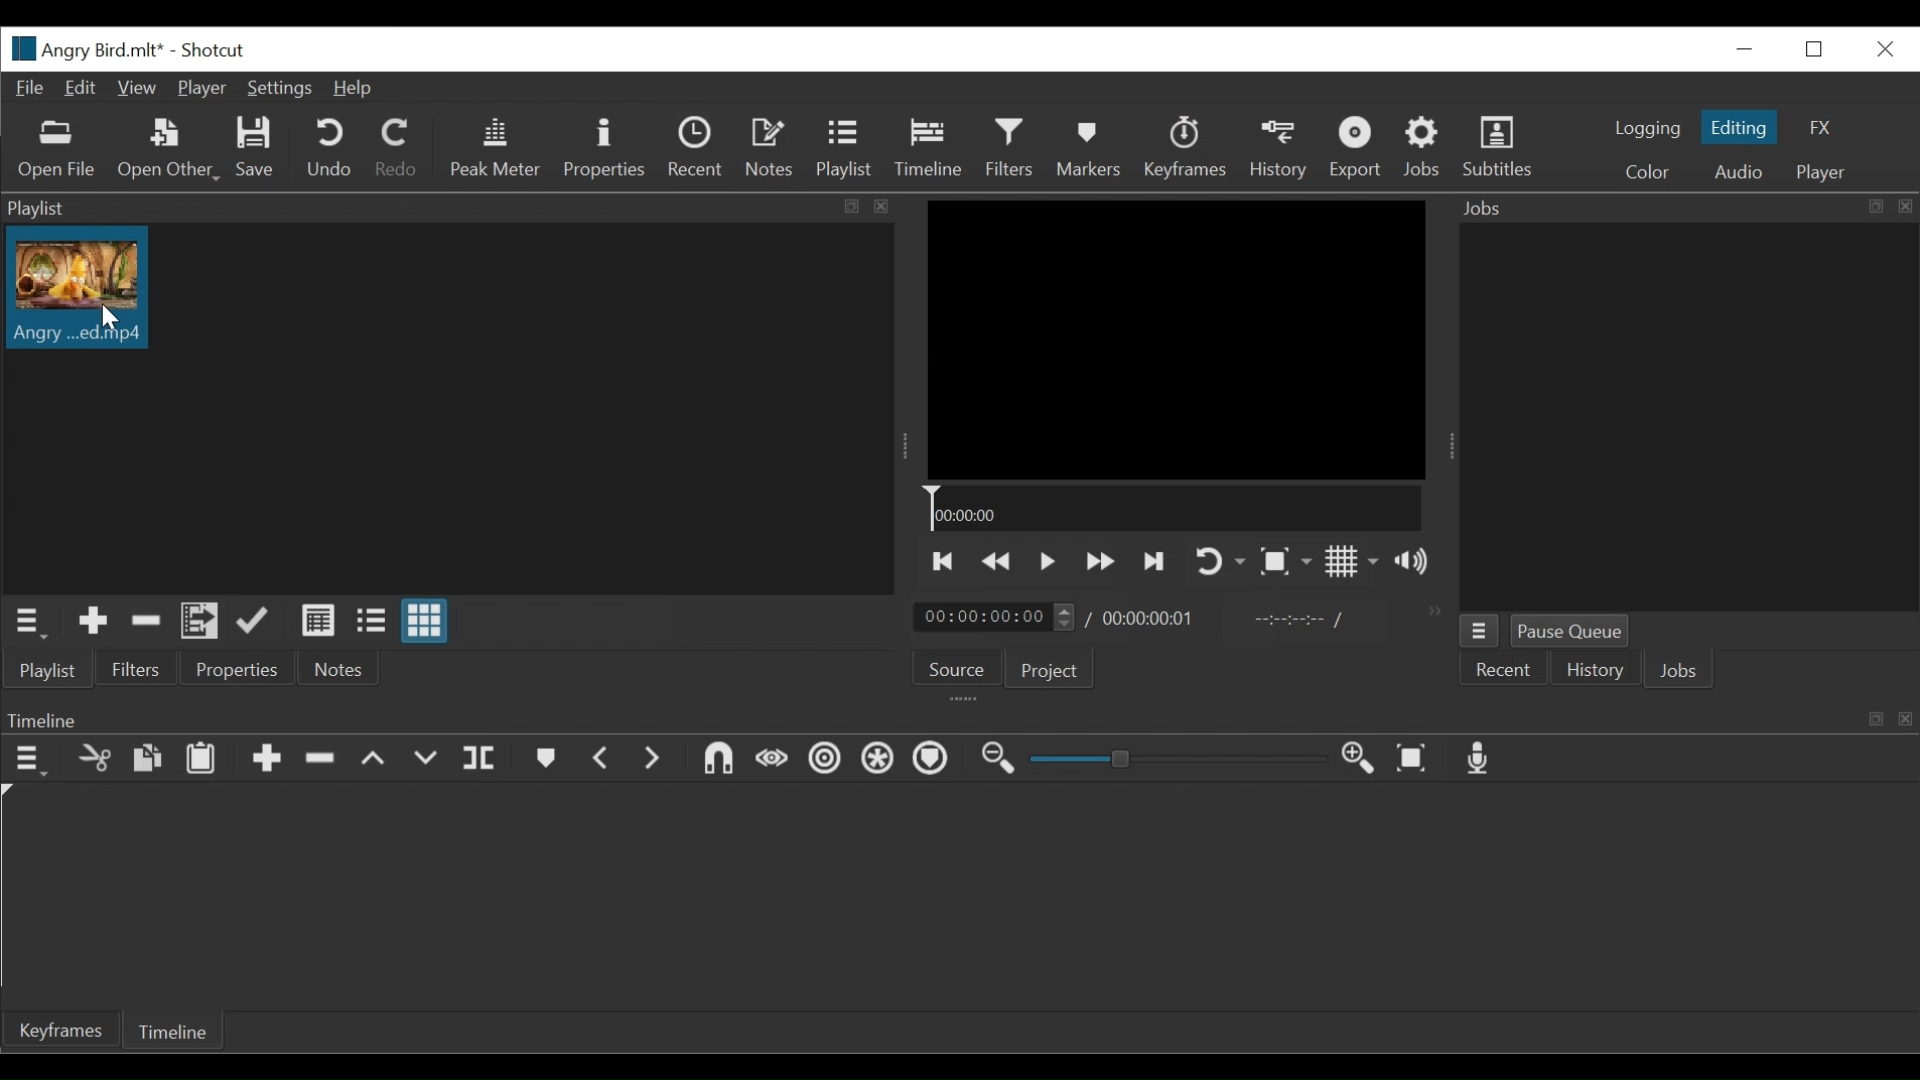 The image size is (1920, 1080). What do you see at coordinates (147, 758) in the screenshot?
I see `Copy` at bounding box center [147, 758].